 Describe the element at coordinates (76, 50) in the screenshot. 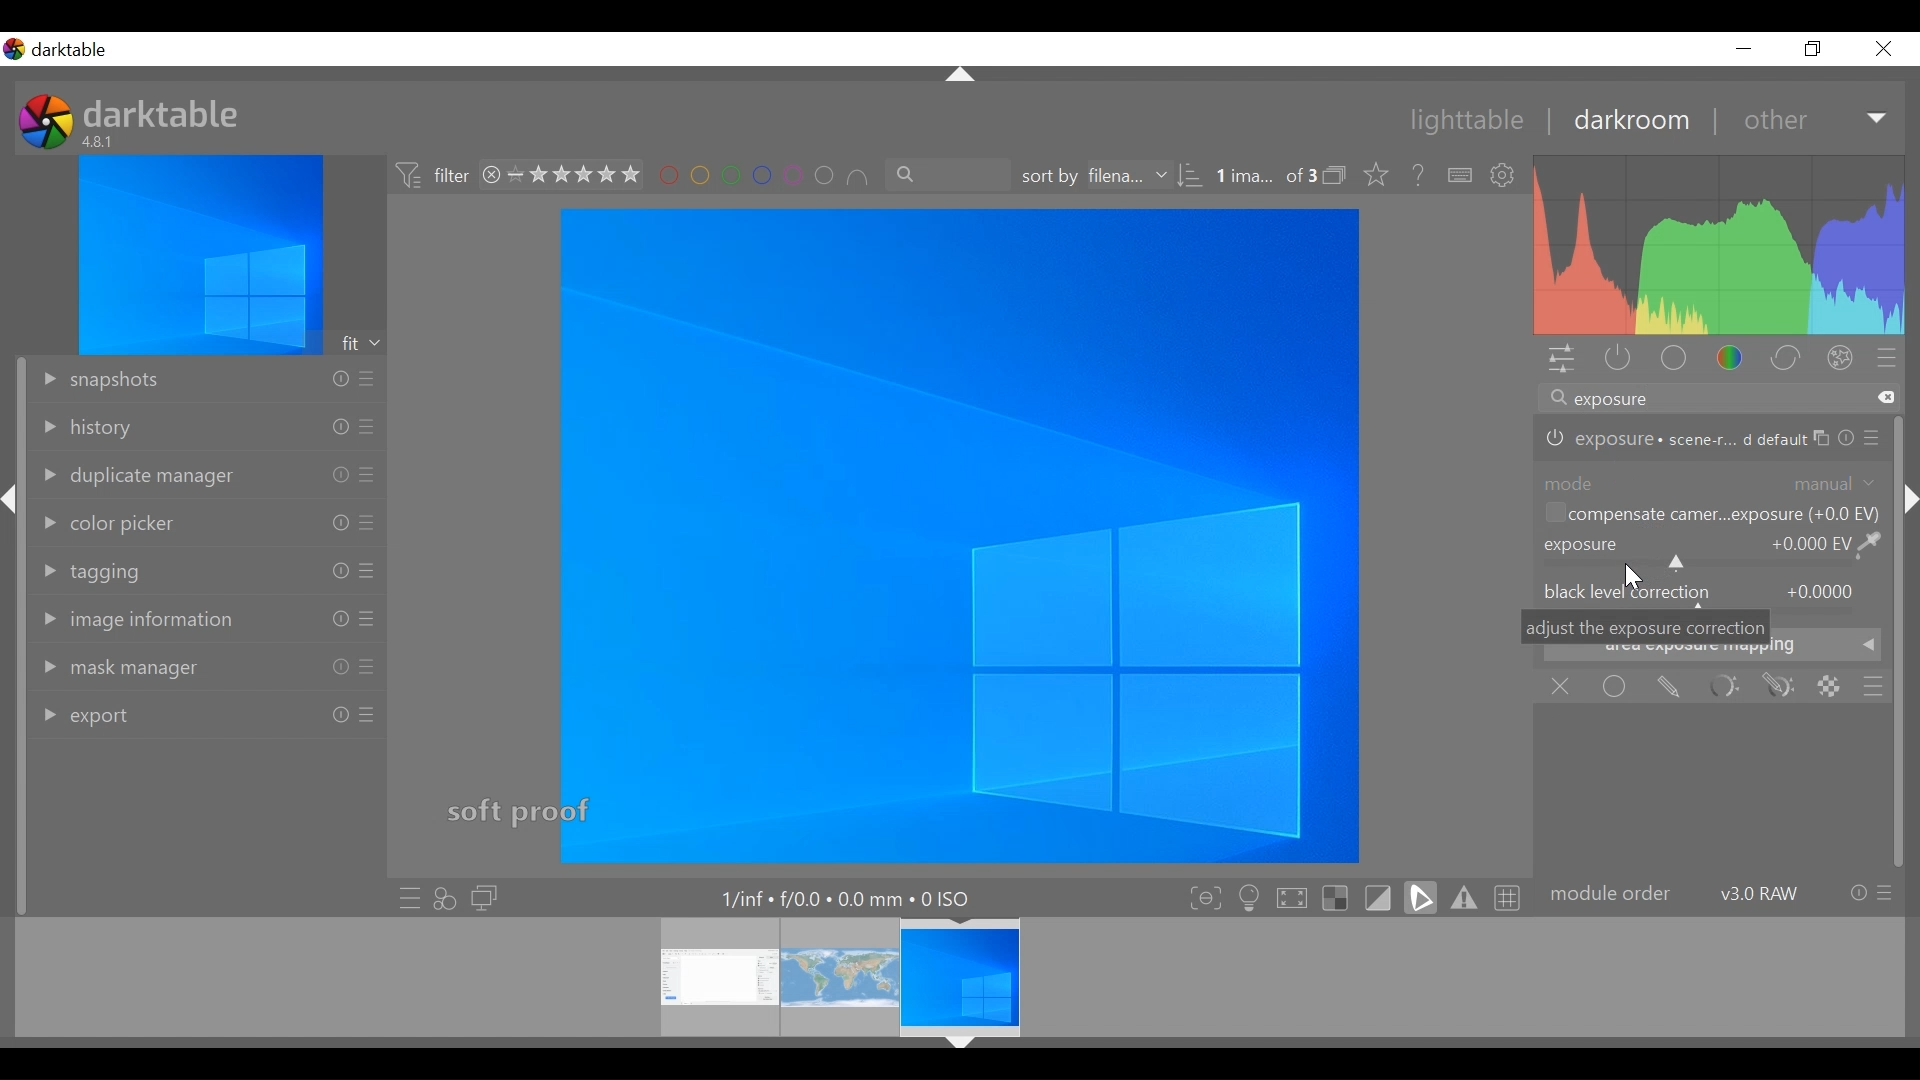

I see `darktable` at that location.